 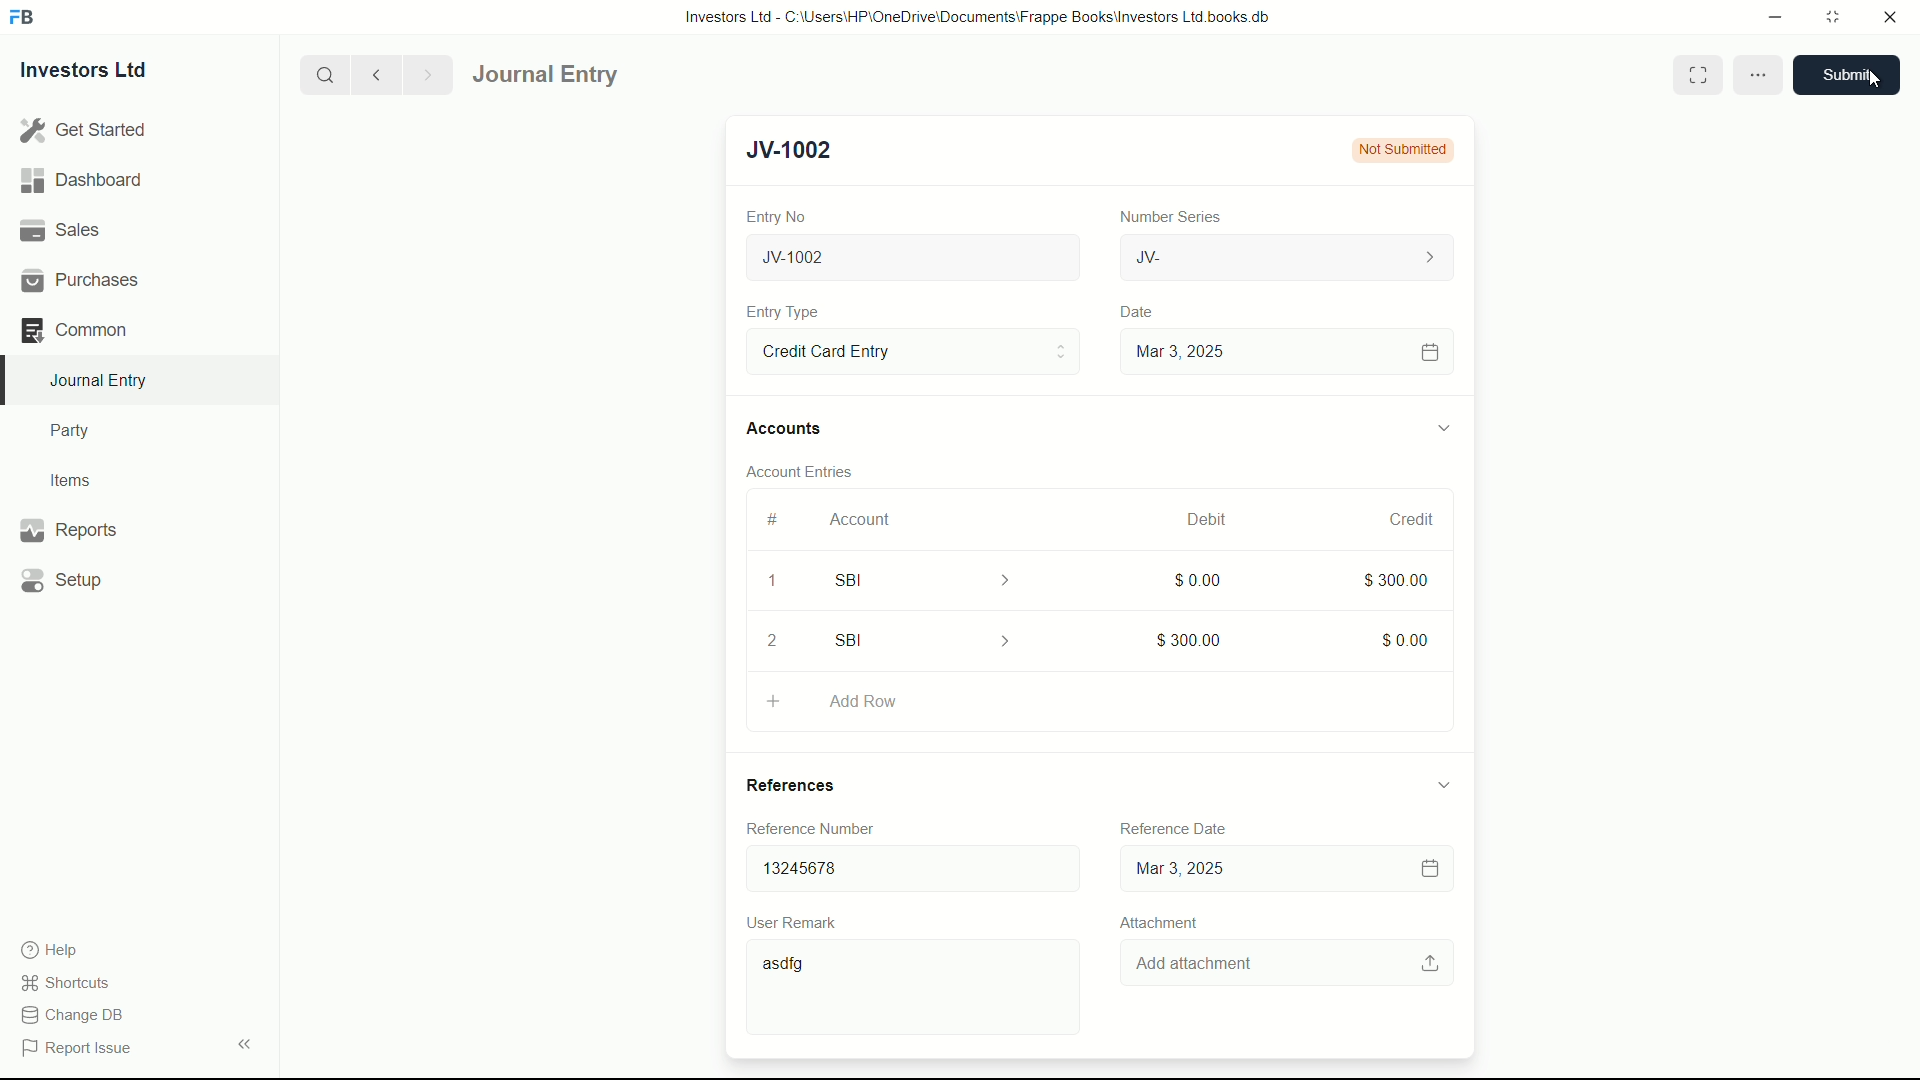 What do you see at coordinates (788, 429) in the screenshot?
I see `Accounts` at bounding box center [788, 429].